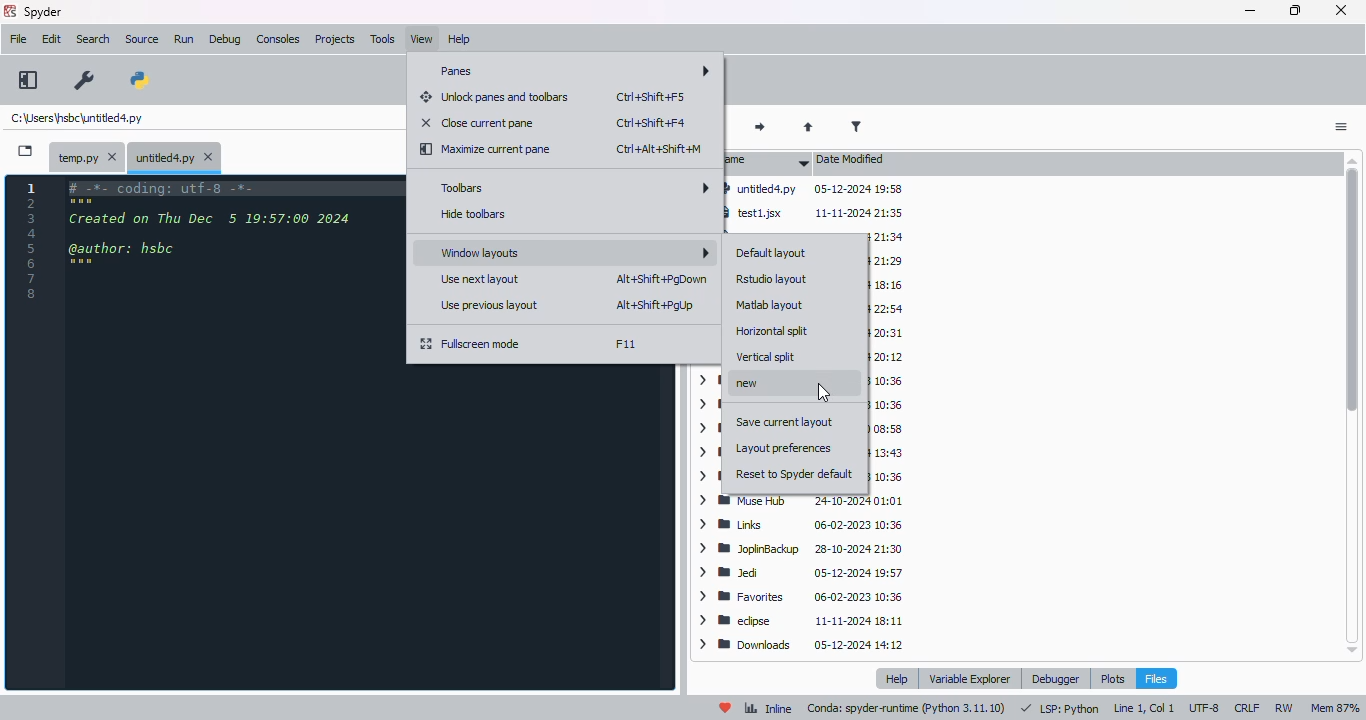 This screenshot has height=720, width=1366. Describe the element at coordinates (801, 621) in the screenshot. I see `eclipse` at that location.